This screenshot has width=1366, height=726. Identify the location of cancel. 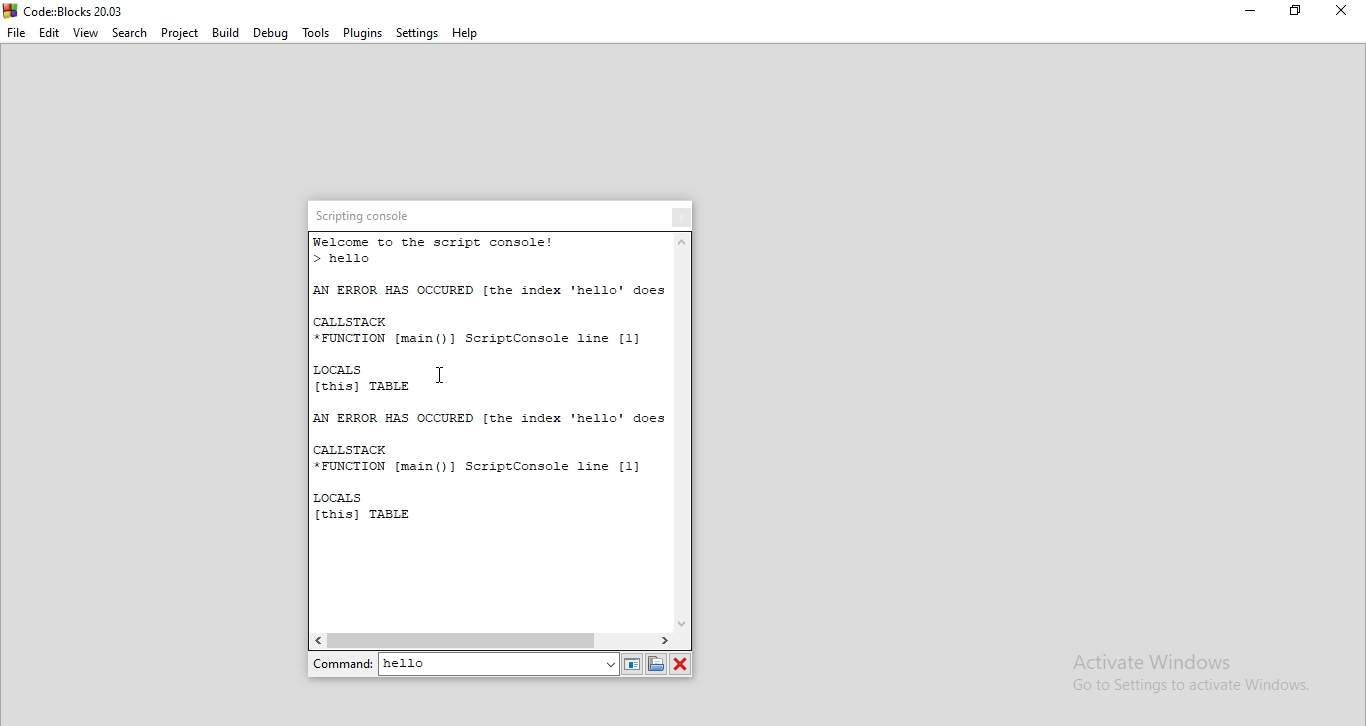
(681, 663).